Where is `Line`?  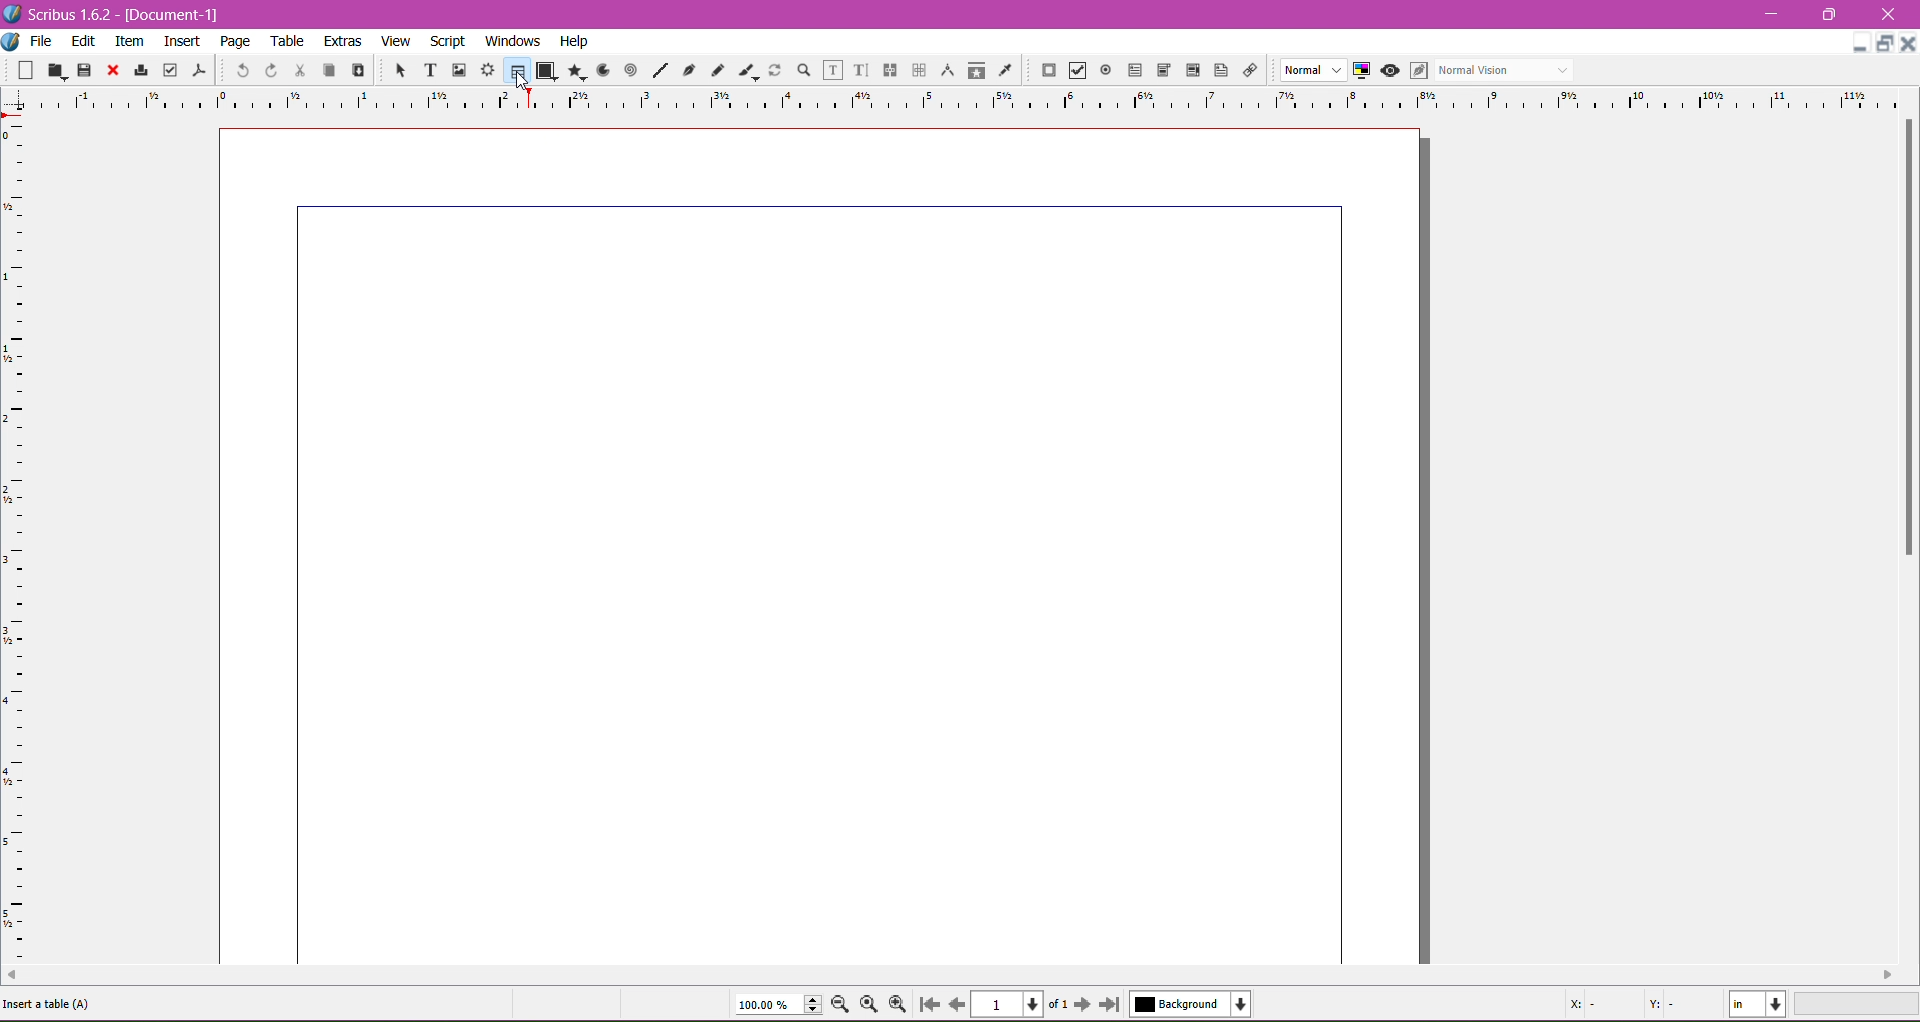
Line is located at coordinates (657, 71).